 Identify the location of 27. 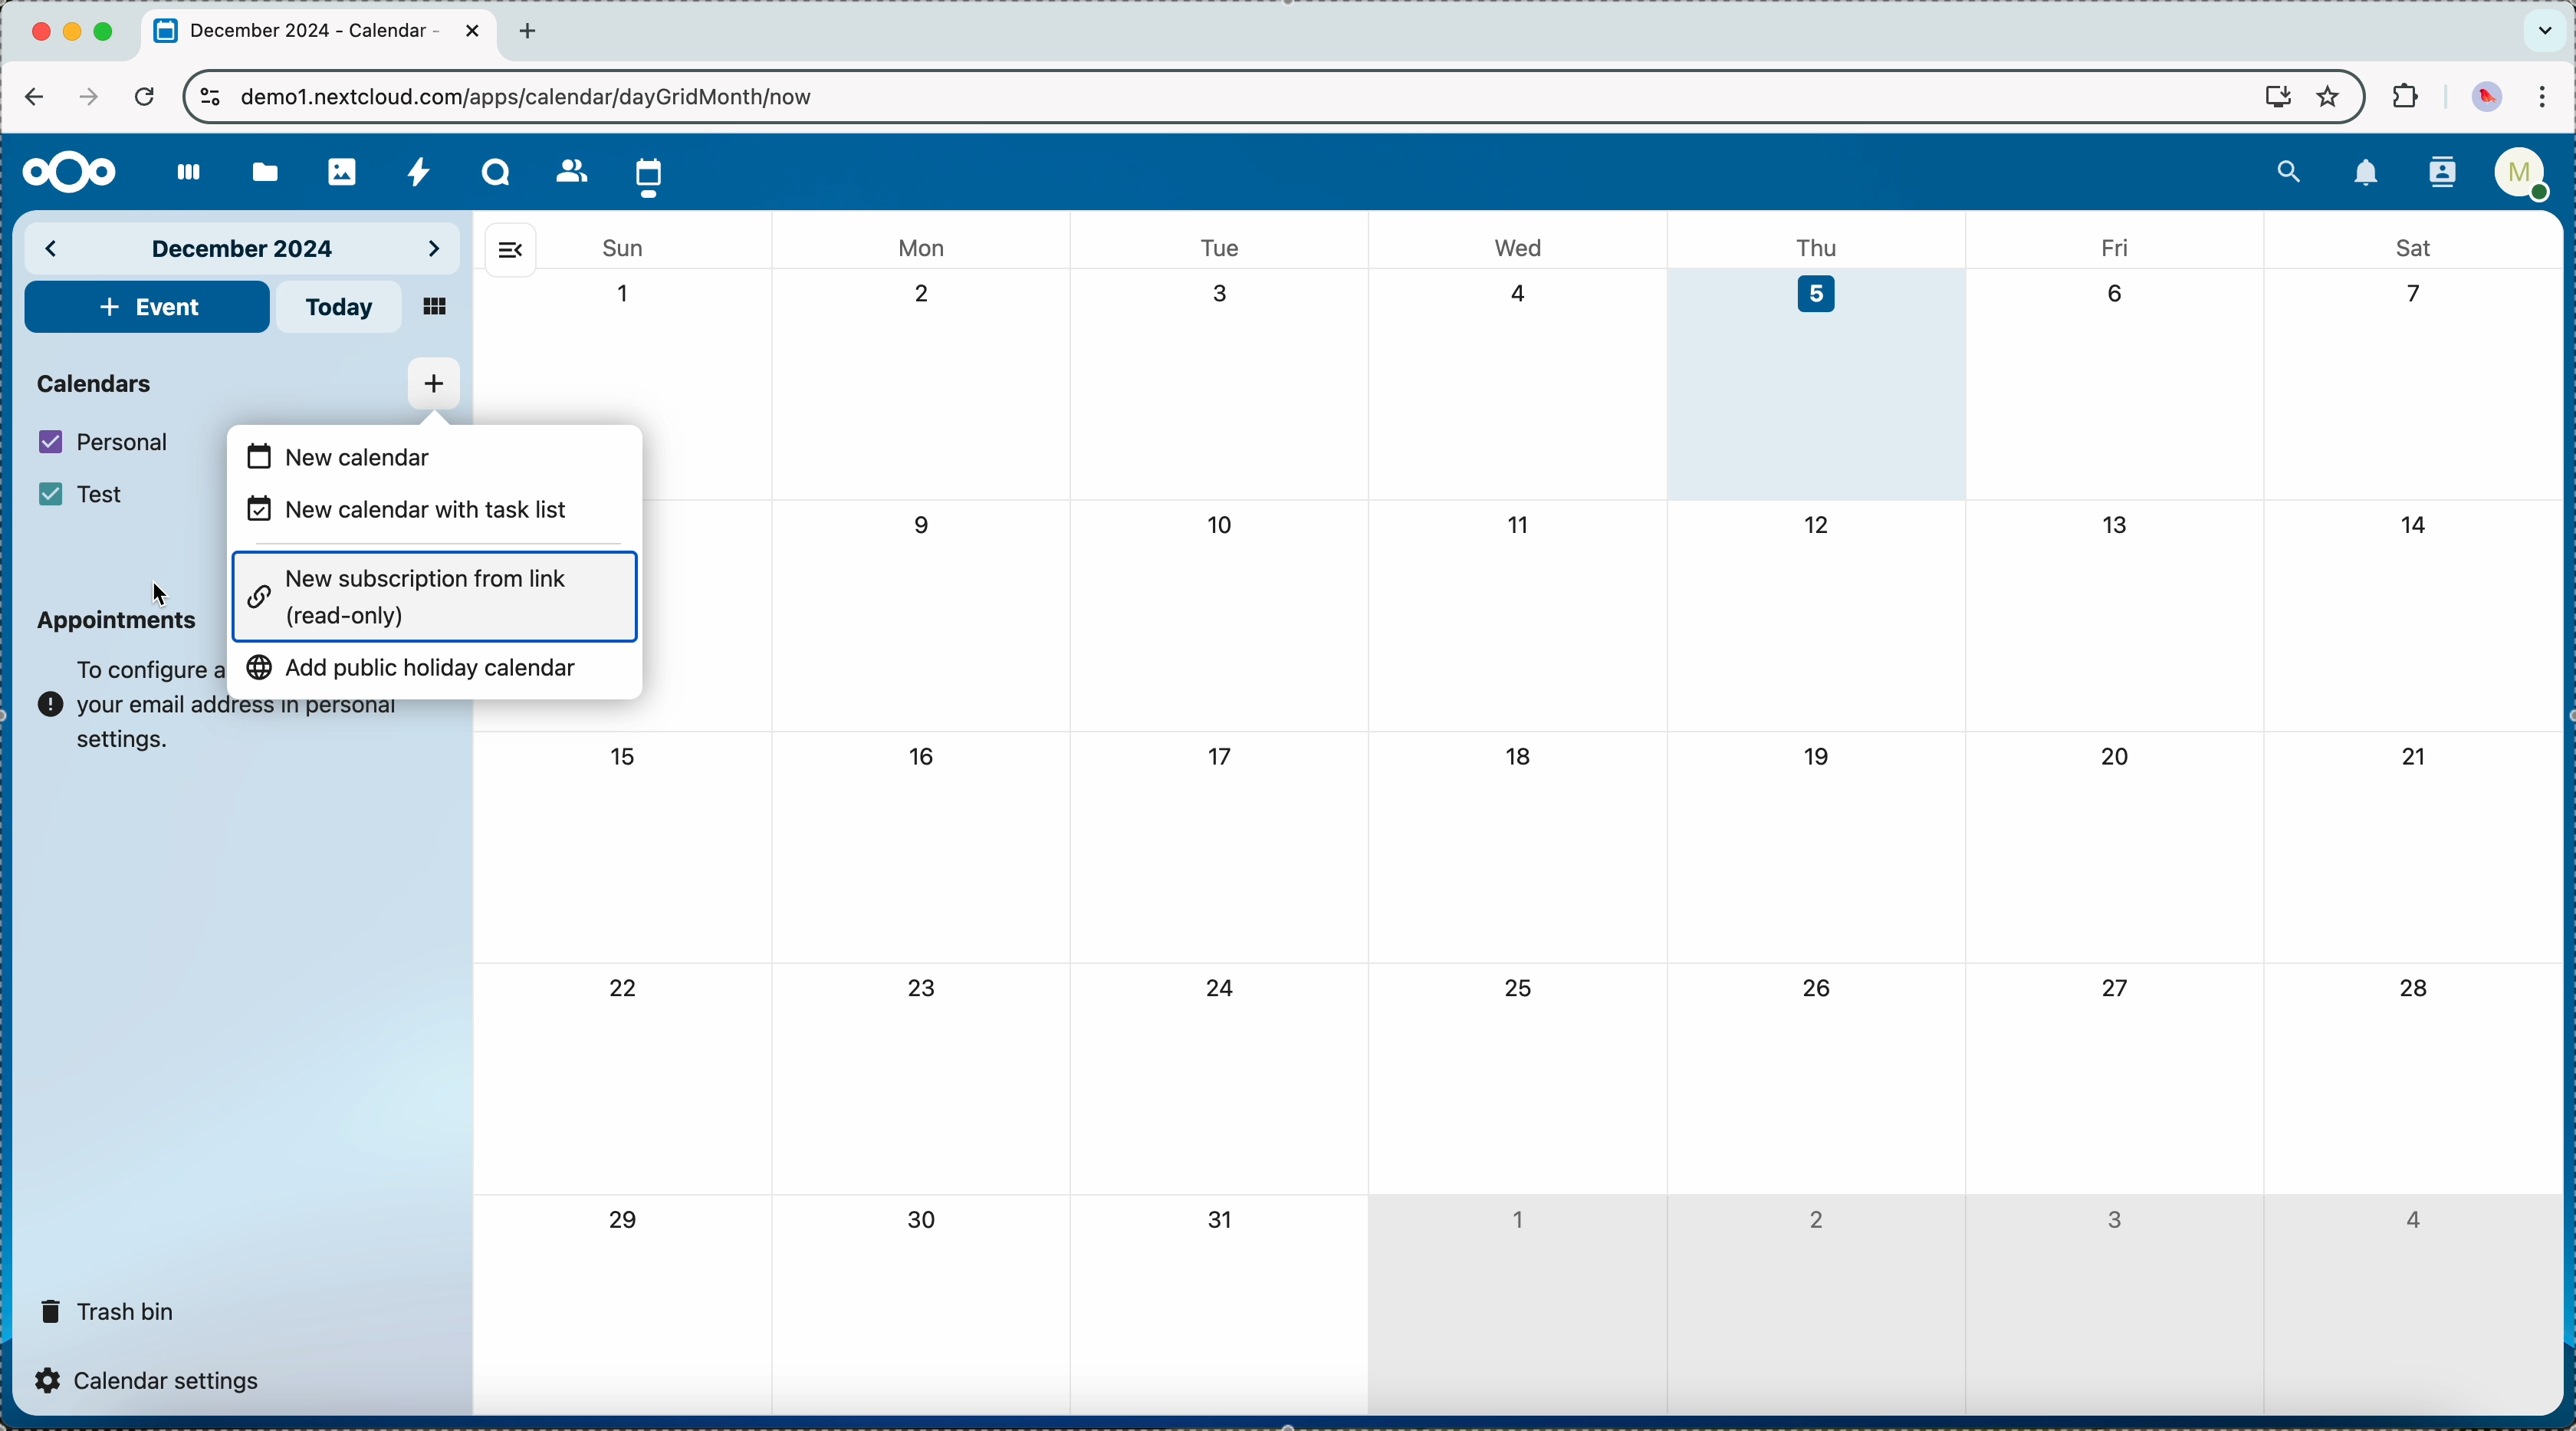
(2112, 986).